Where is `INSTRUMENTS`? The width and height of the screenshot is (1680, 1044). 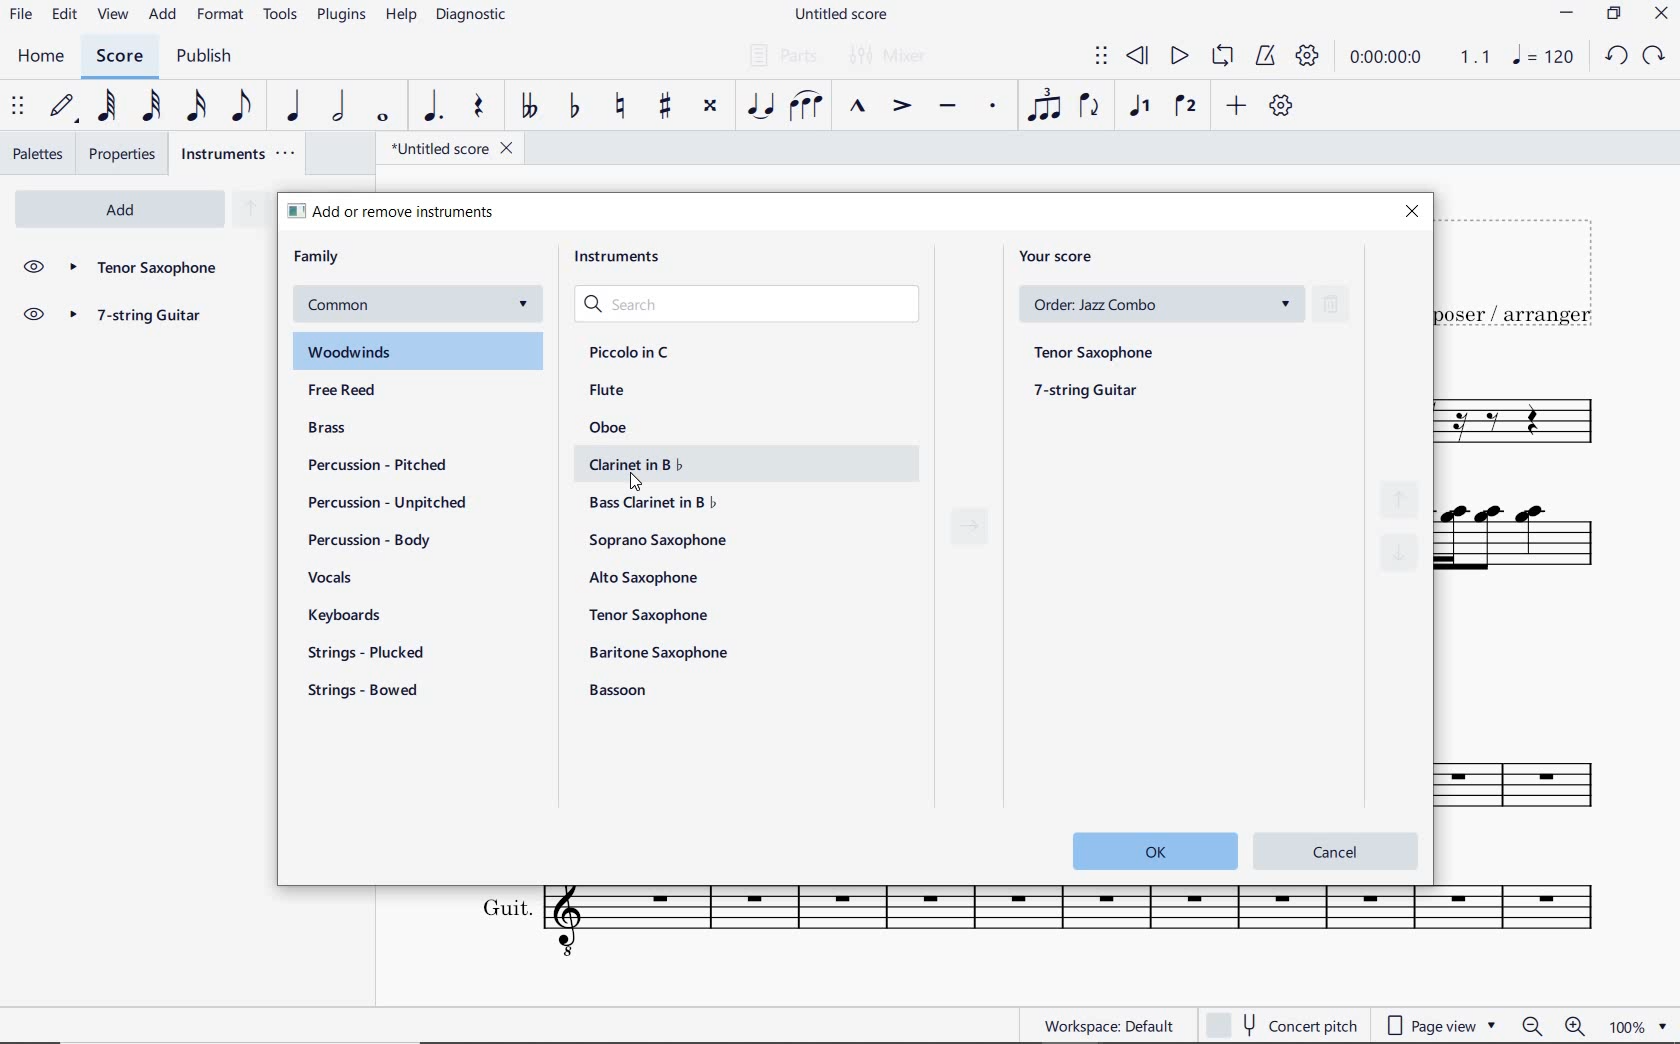 INSTRUMENTS is located at coordinates (240, 153).